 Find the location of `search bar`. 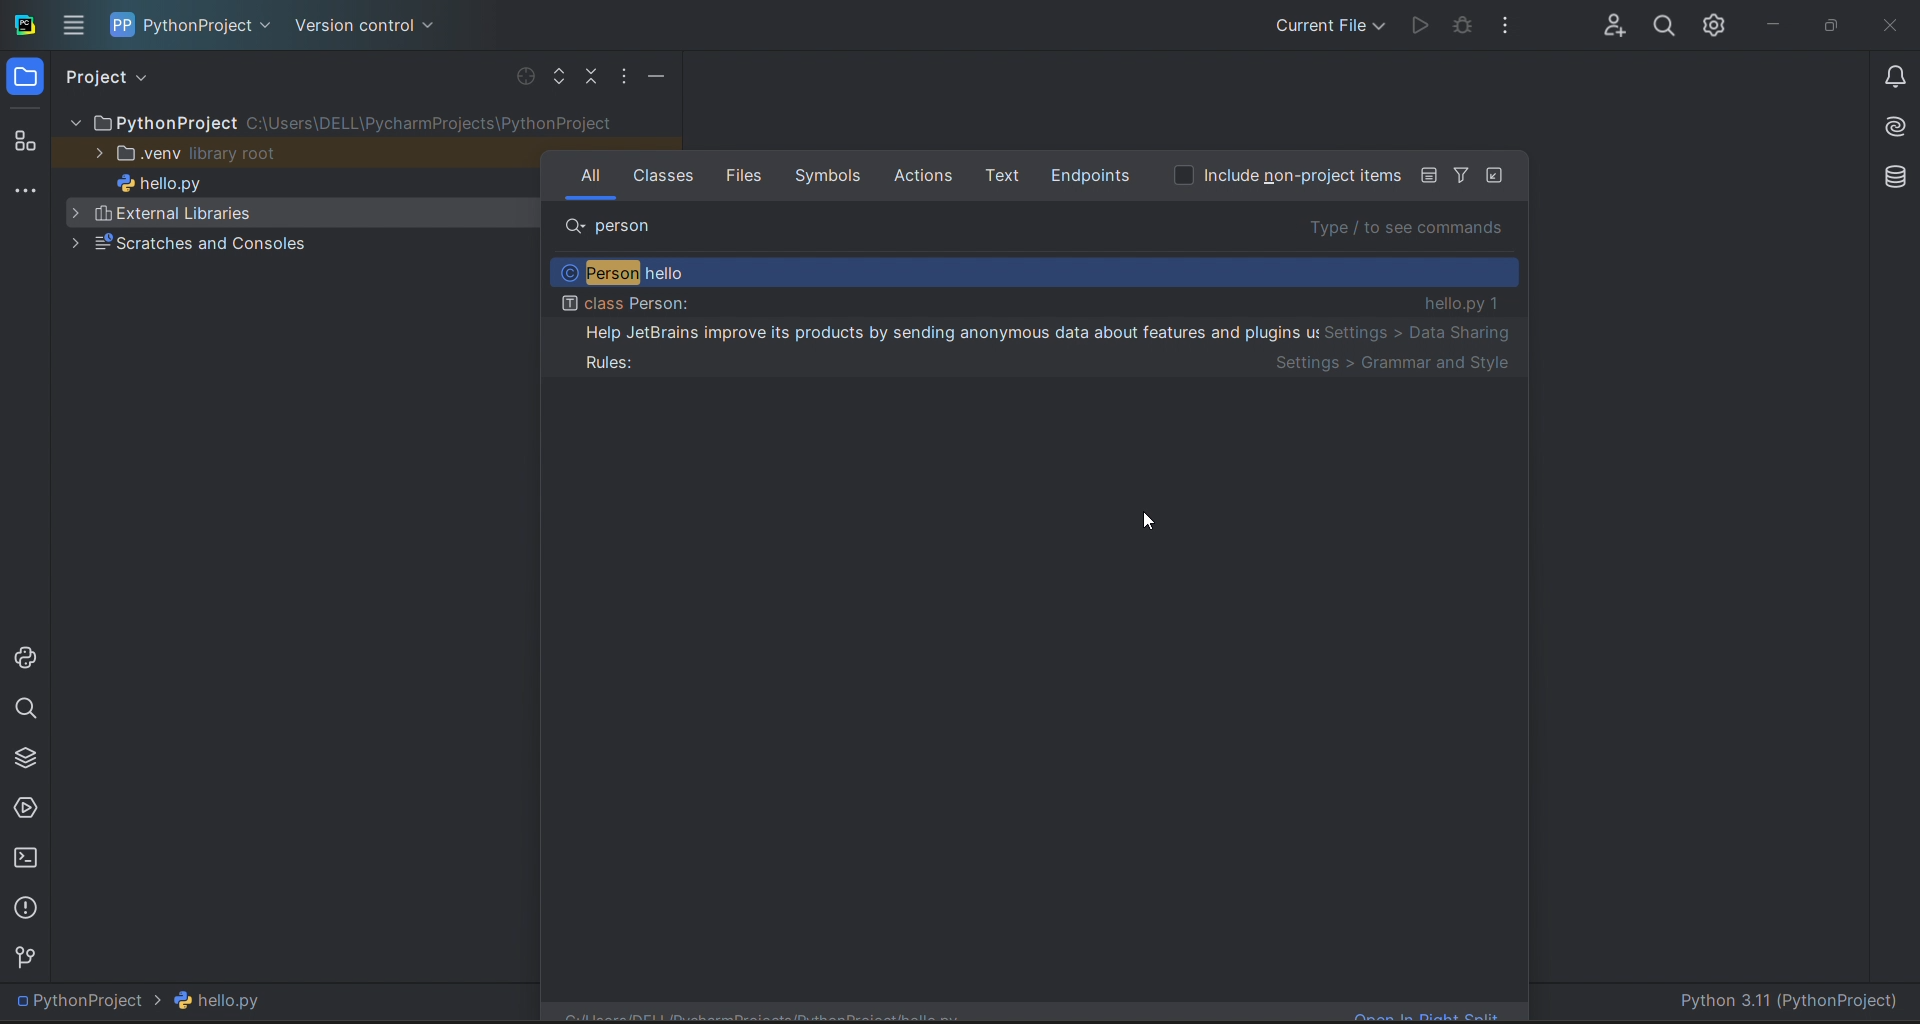

search bar is located at coordinates (1033, 228).